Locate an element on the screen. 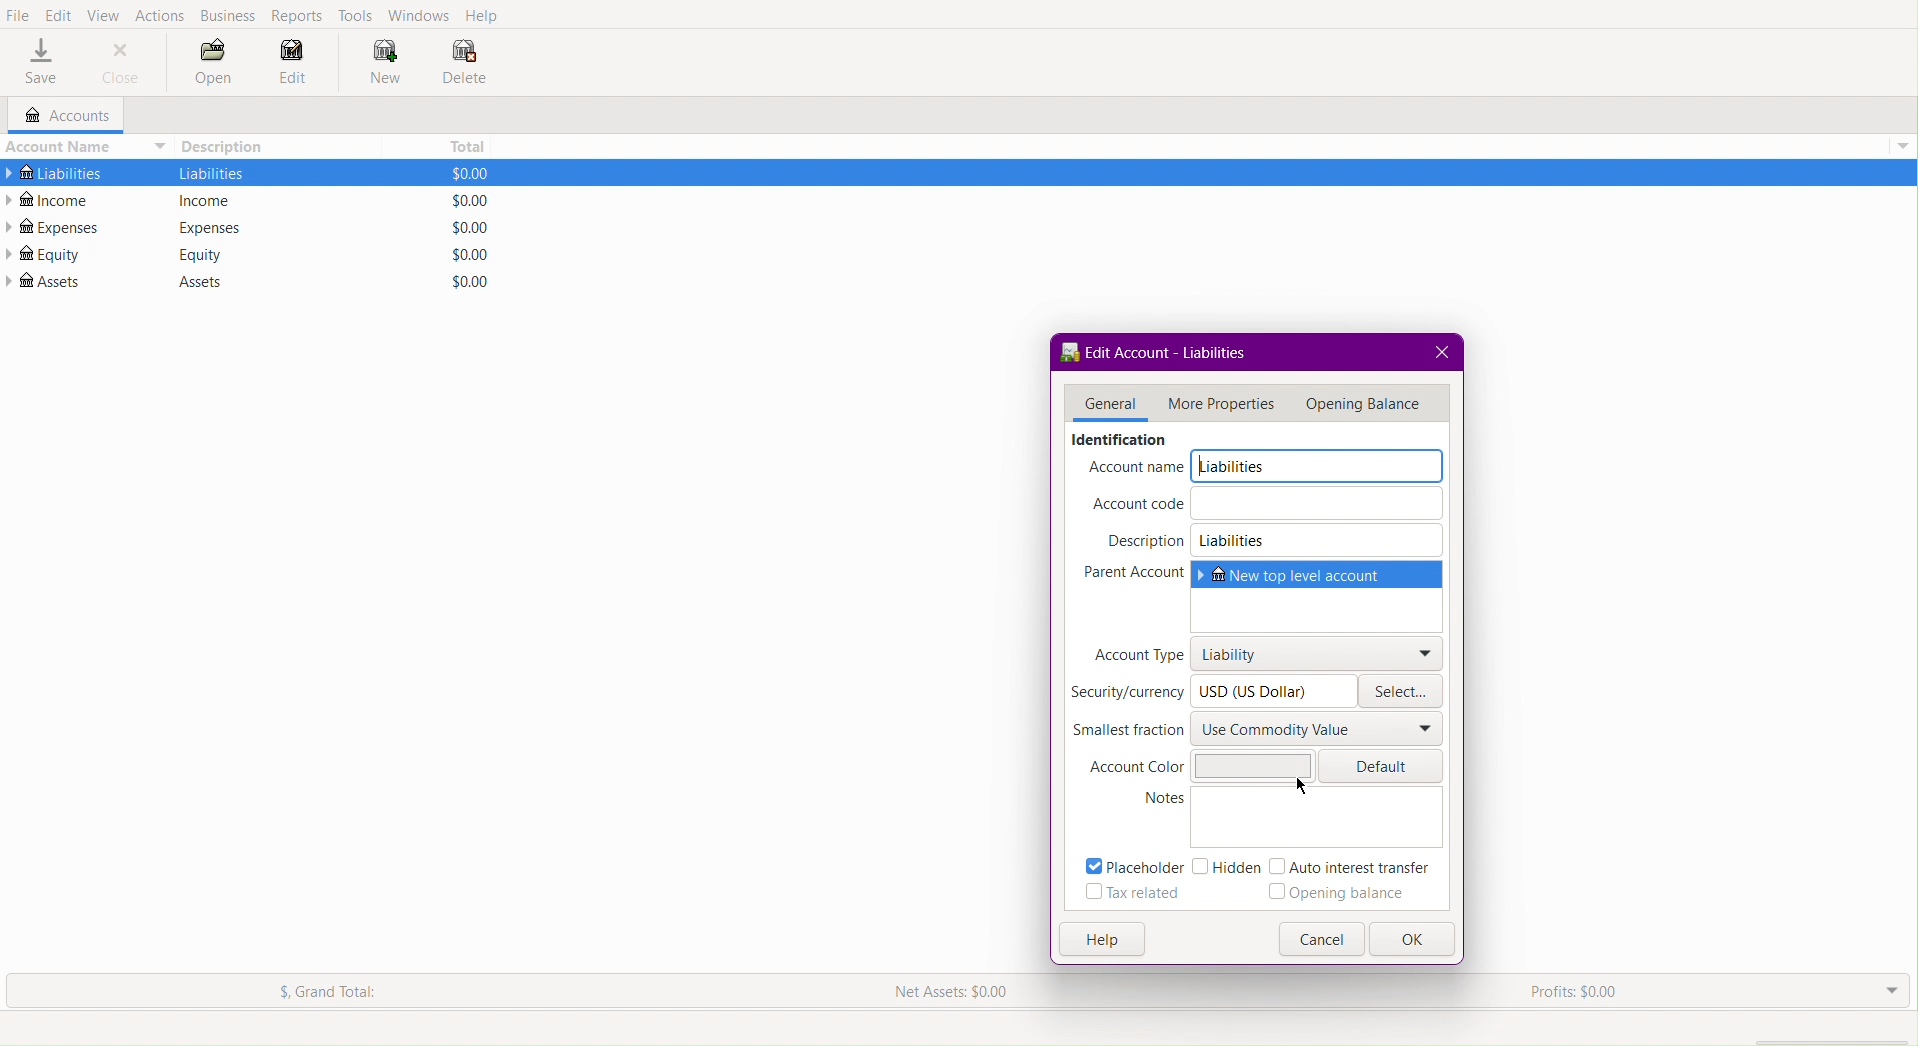 The image size is (1918, 1046). Placeholder is located at coordinates (1133, 867).